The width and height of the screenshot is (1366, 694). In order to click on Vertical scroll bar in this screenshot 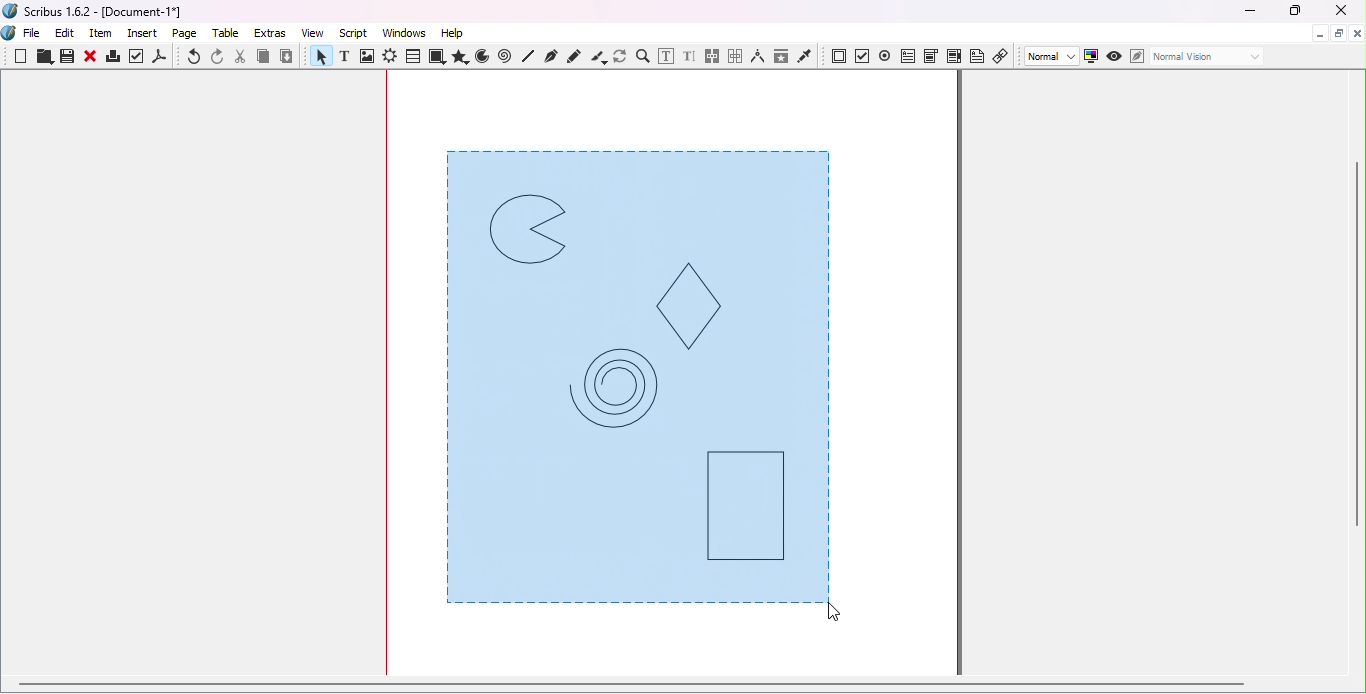, I will do `click(1358, 375)`.